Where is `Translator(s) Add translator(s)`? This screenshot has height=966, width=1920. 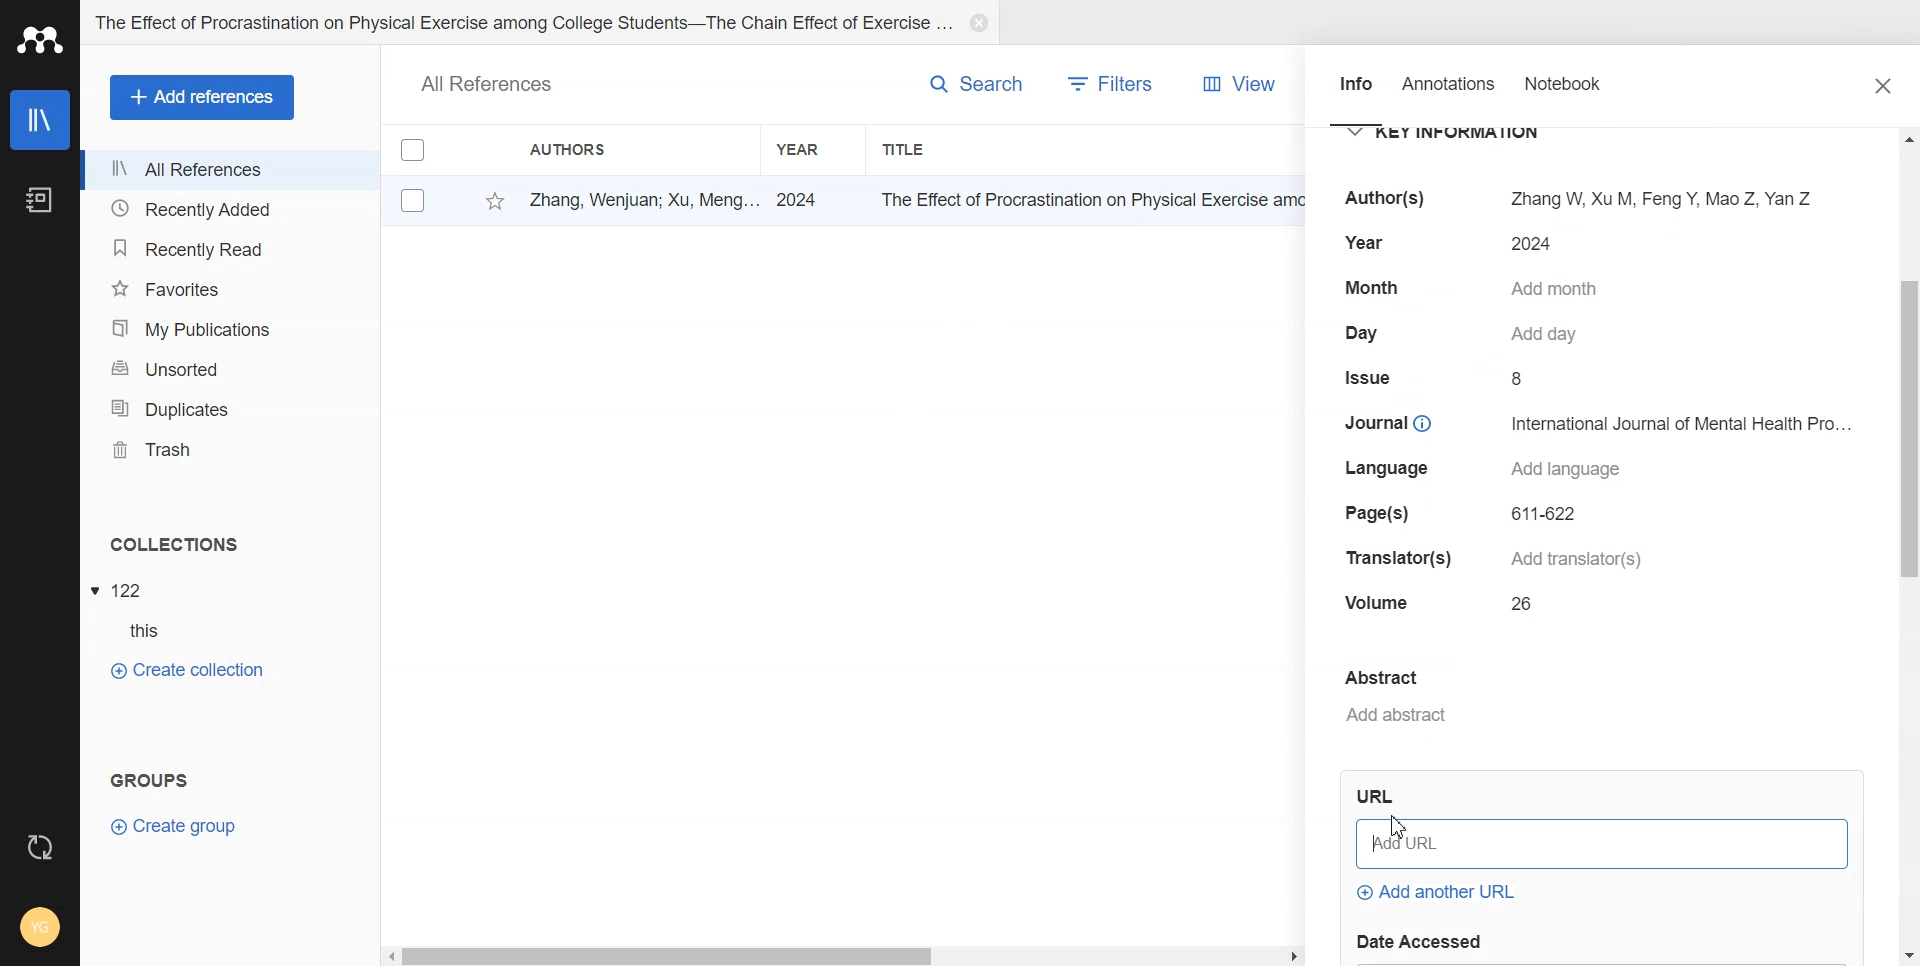
Translator(s) Add translator(s) is located at coordinates (1495, 559).